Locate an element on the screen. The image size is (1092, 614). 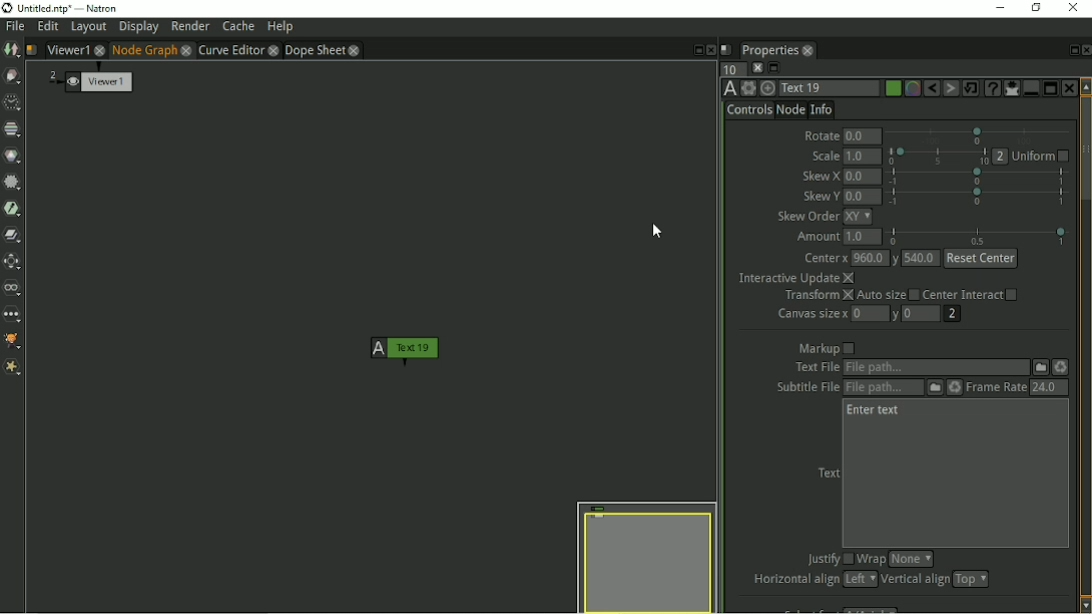
Draw is located at coordinates (12, 76).